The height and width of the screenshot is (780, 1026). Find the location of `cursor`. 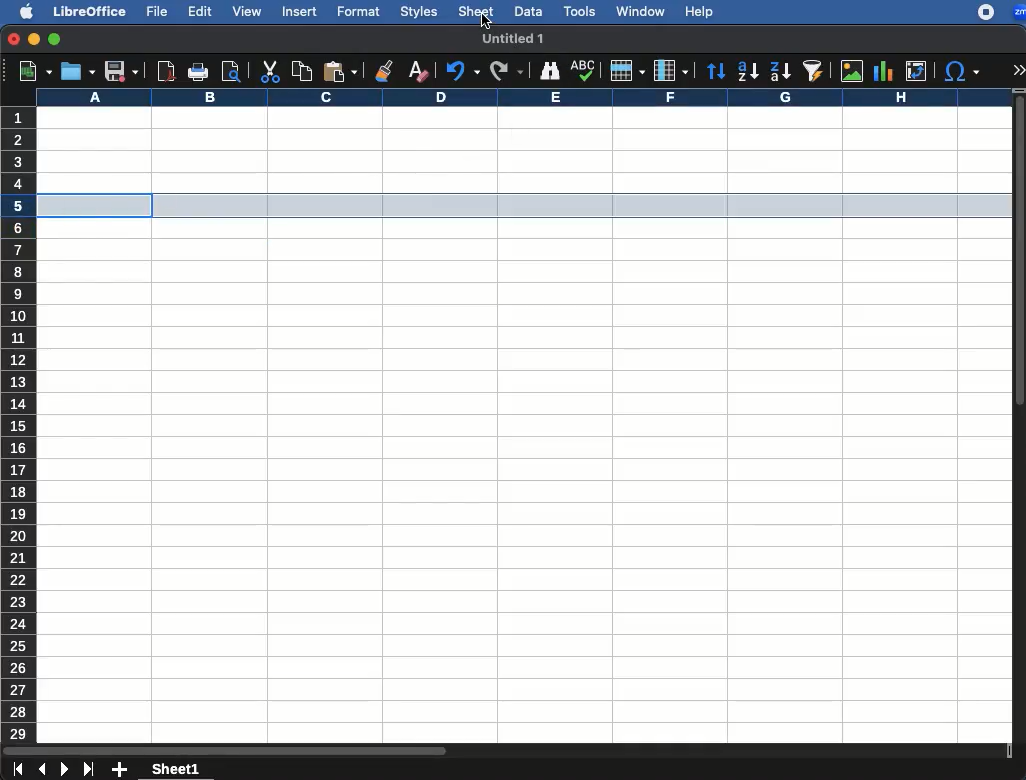

cursor is located at coordinates (488, 23).